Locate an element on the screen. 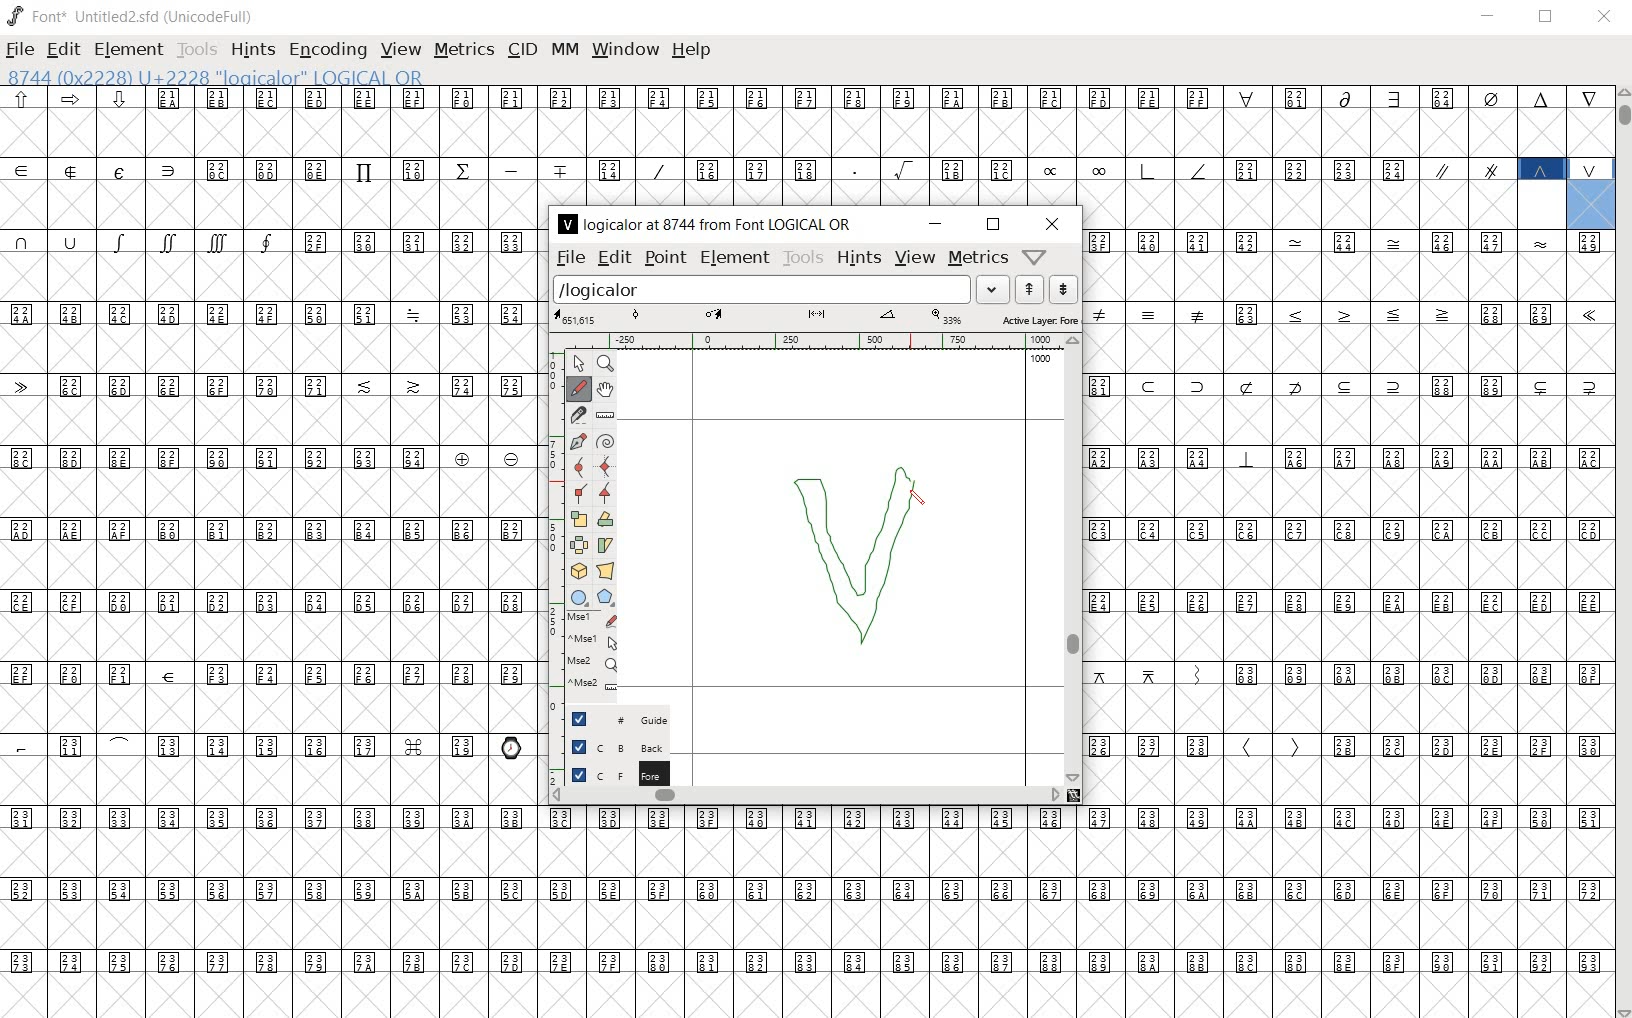 The height and width of the screenshot is (1018, 1632). add a point, then drag out its control points is located at coordinates (577, 439).